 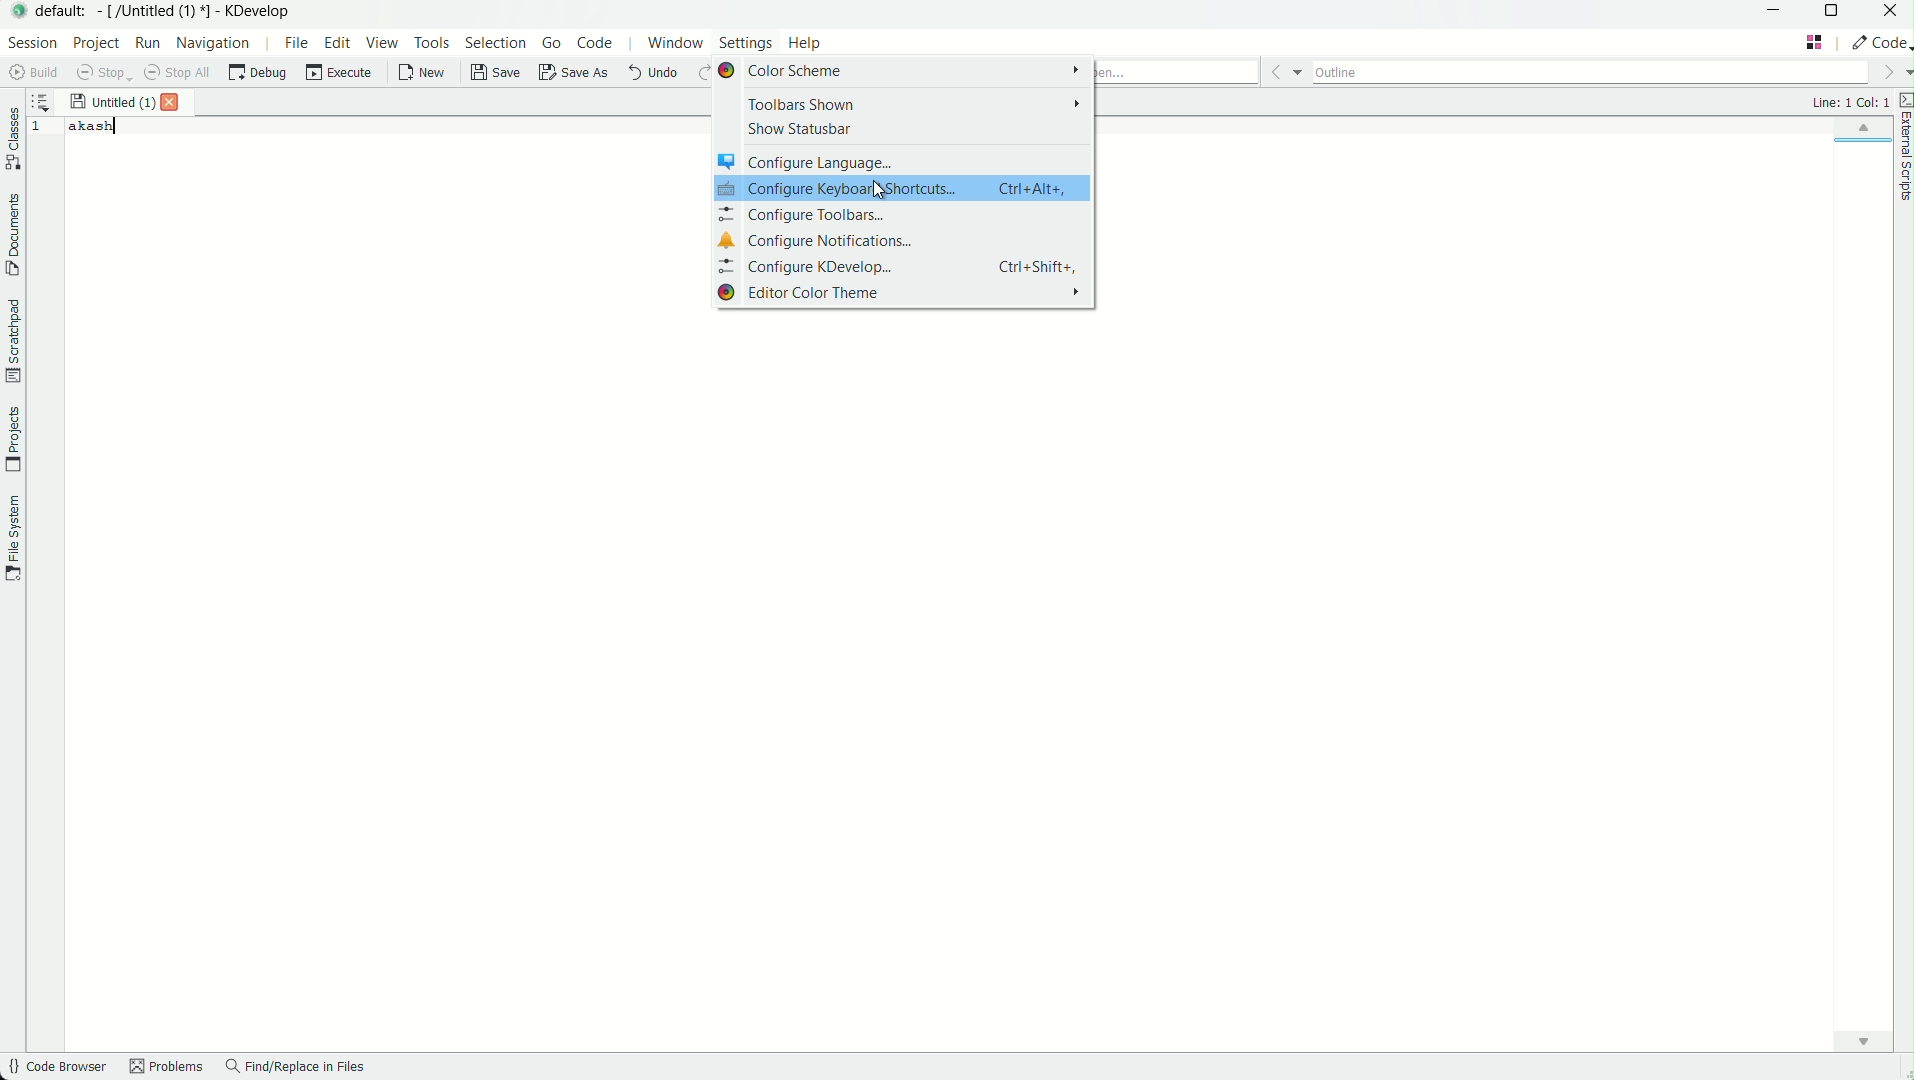 What do you see at coordinates (904, 292) in the screenshot?
I see `editor color theme` at bounding box center [904, 292].